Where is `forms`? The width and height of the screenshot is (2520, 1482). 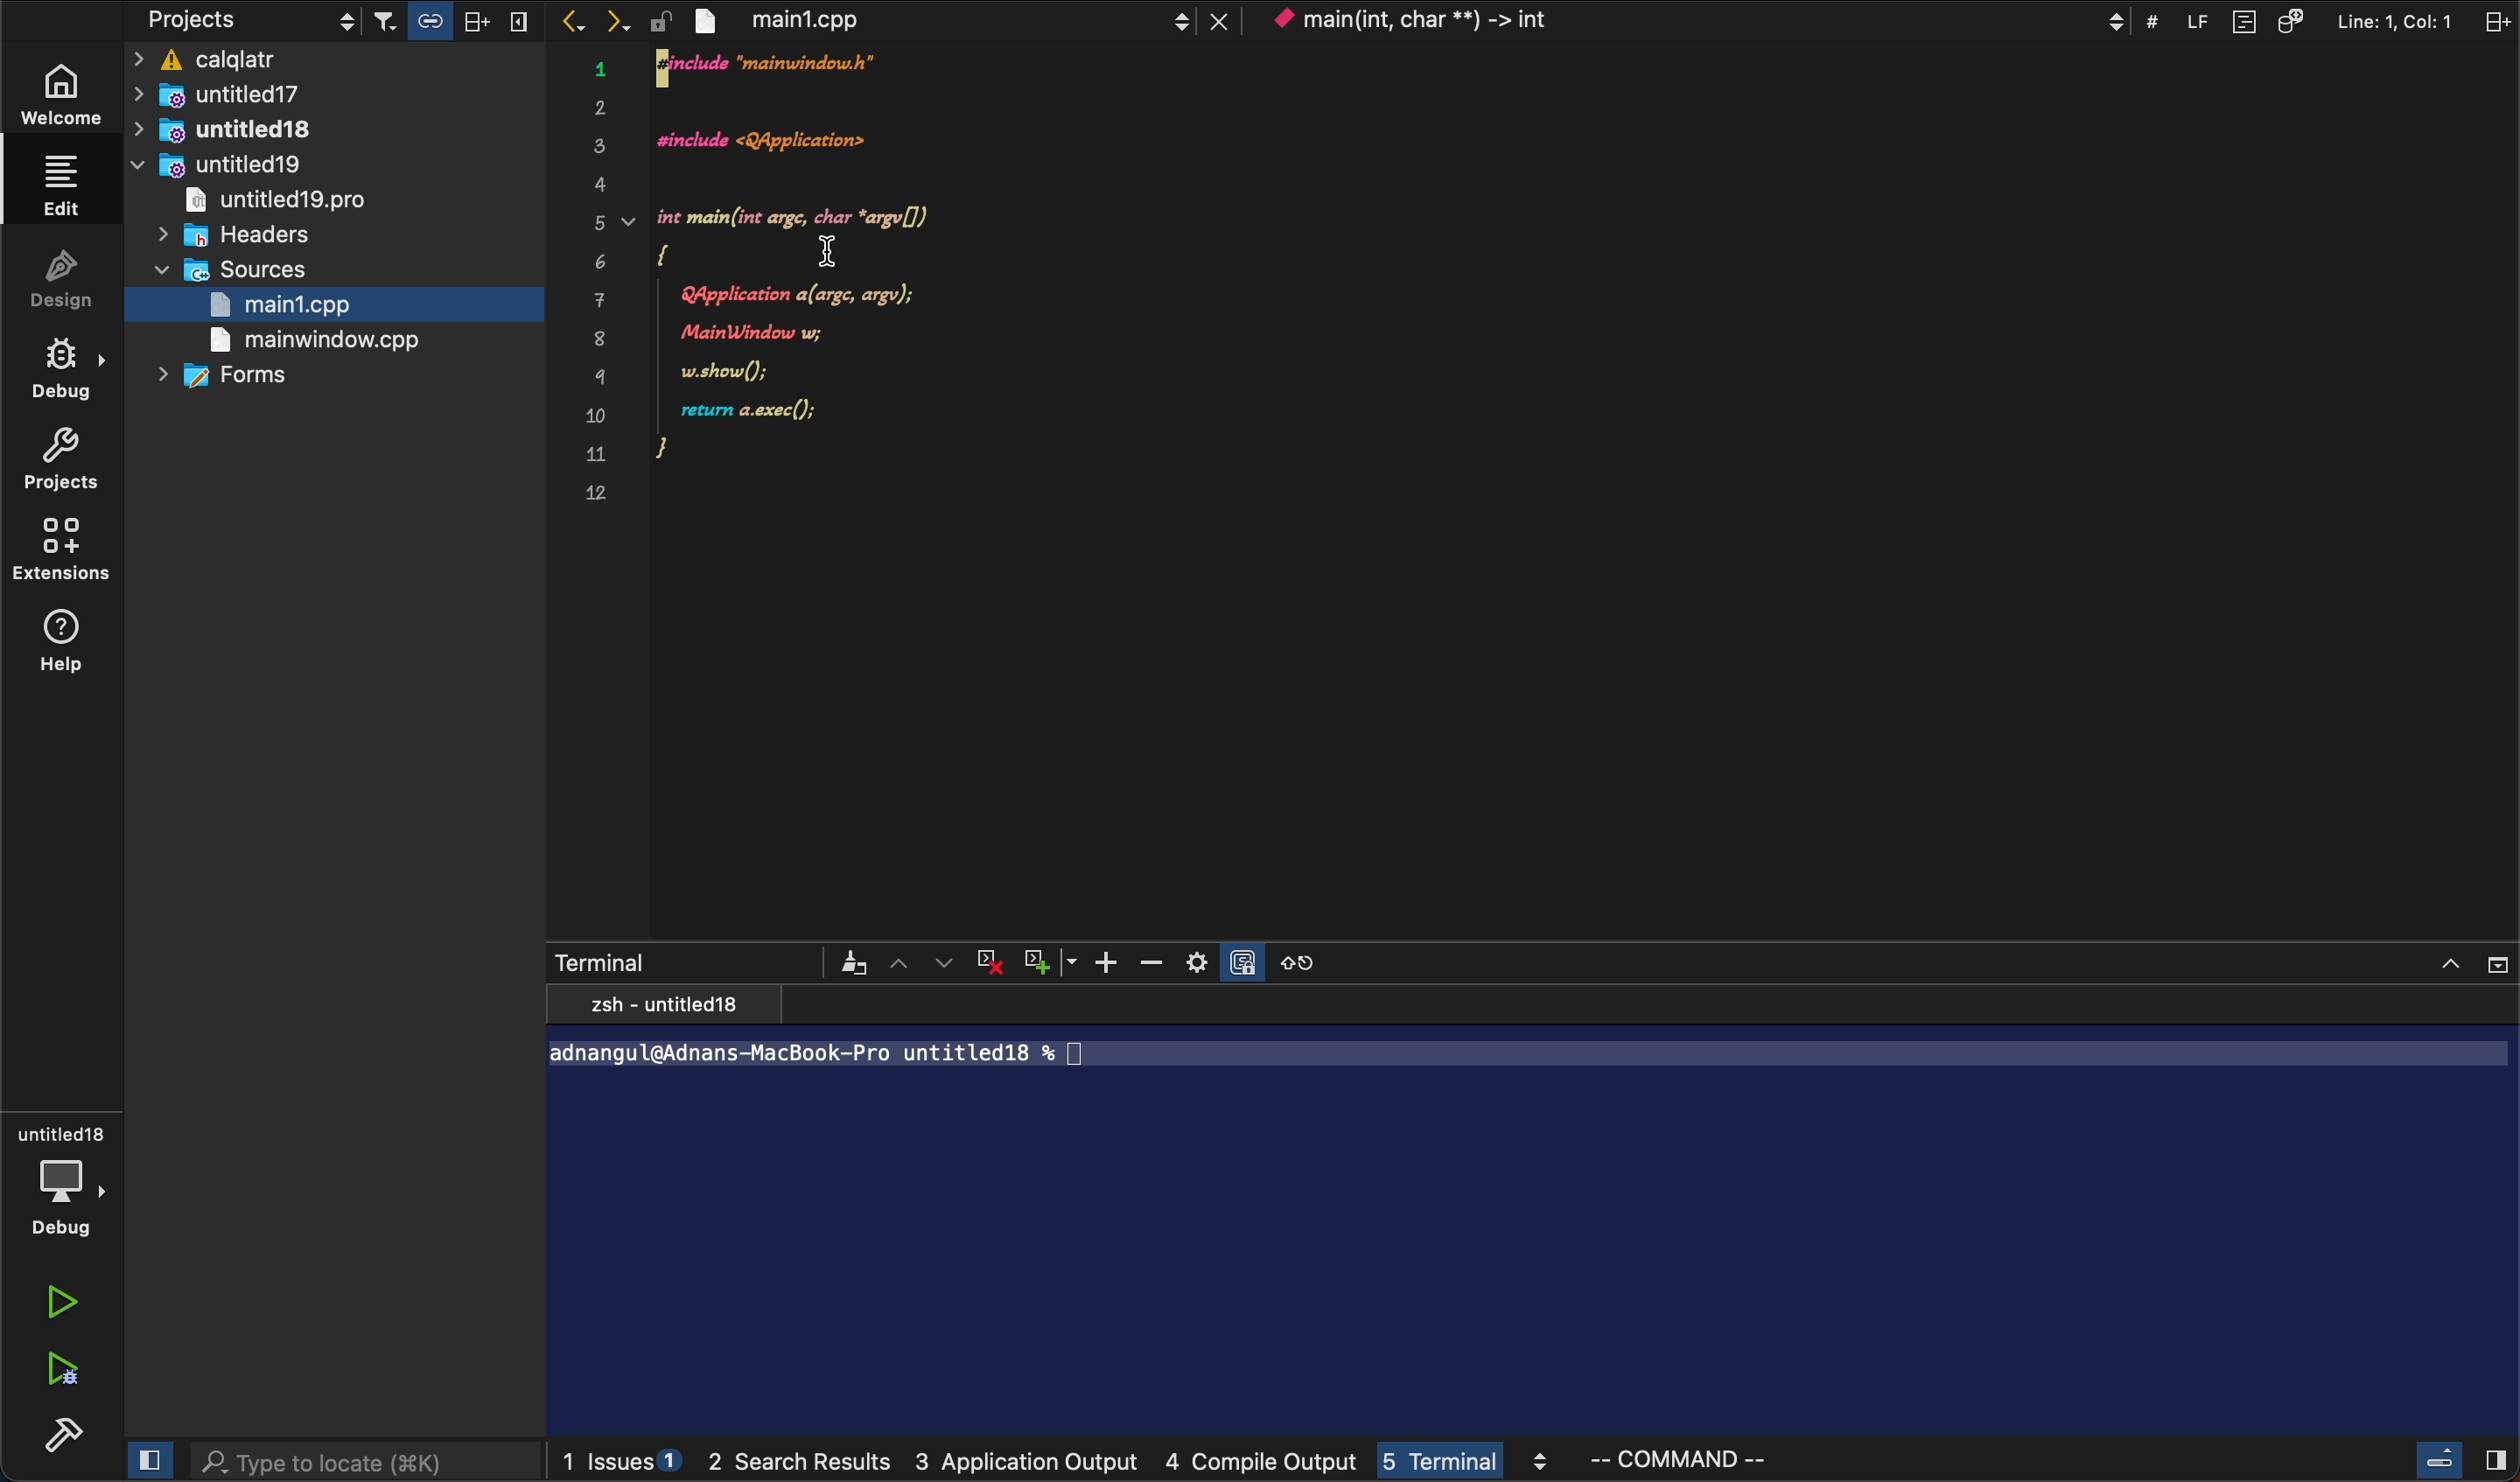
forms is located at coordinates (233, 381).